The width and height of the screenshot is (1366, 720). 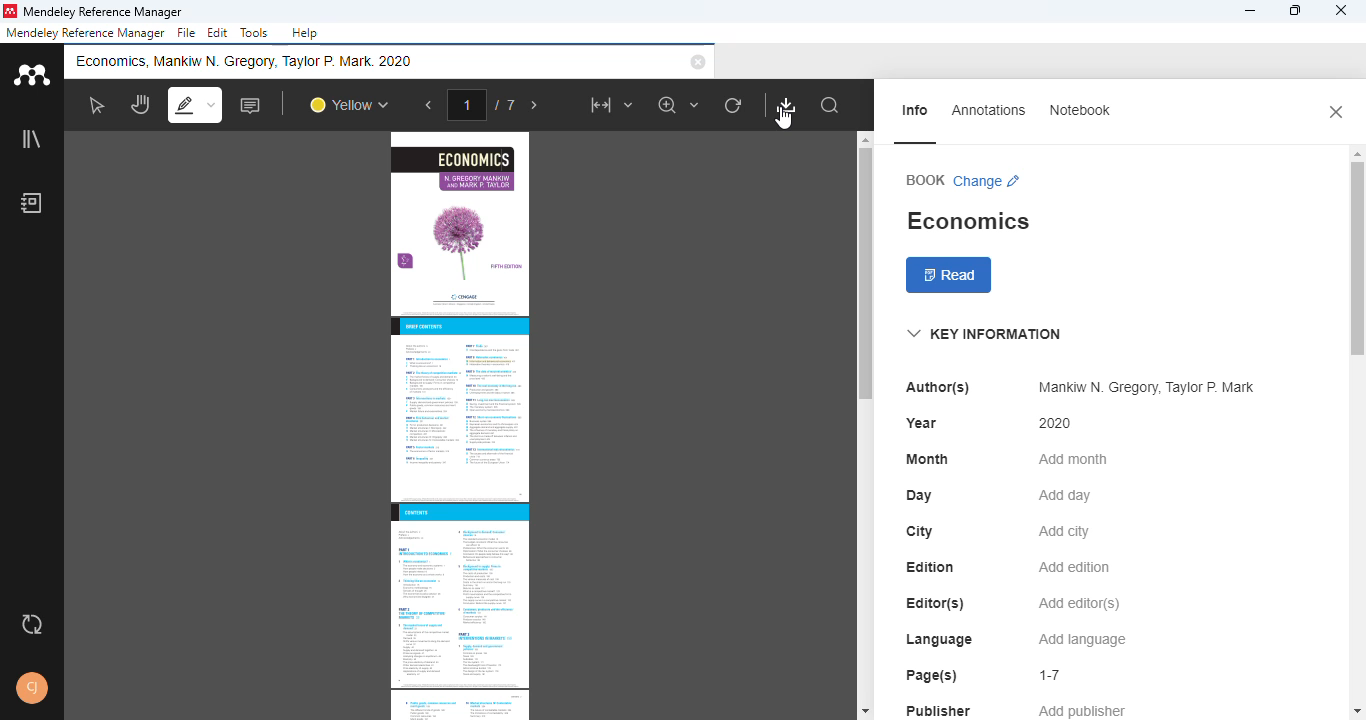 I want to click on file, so click(x=186, y=33).